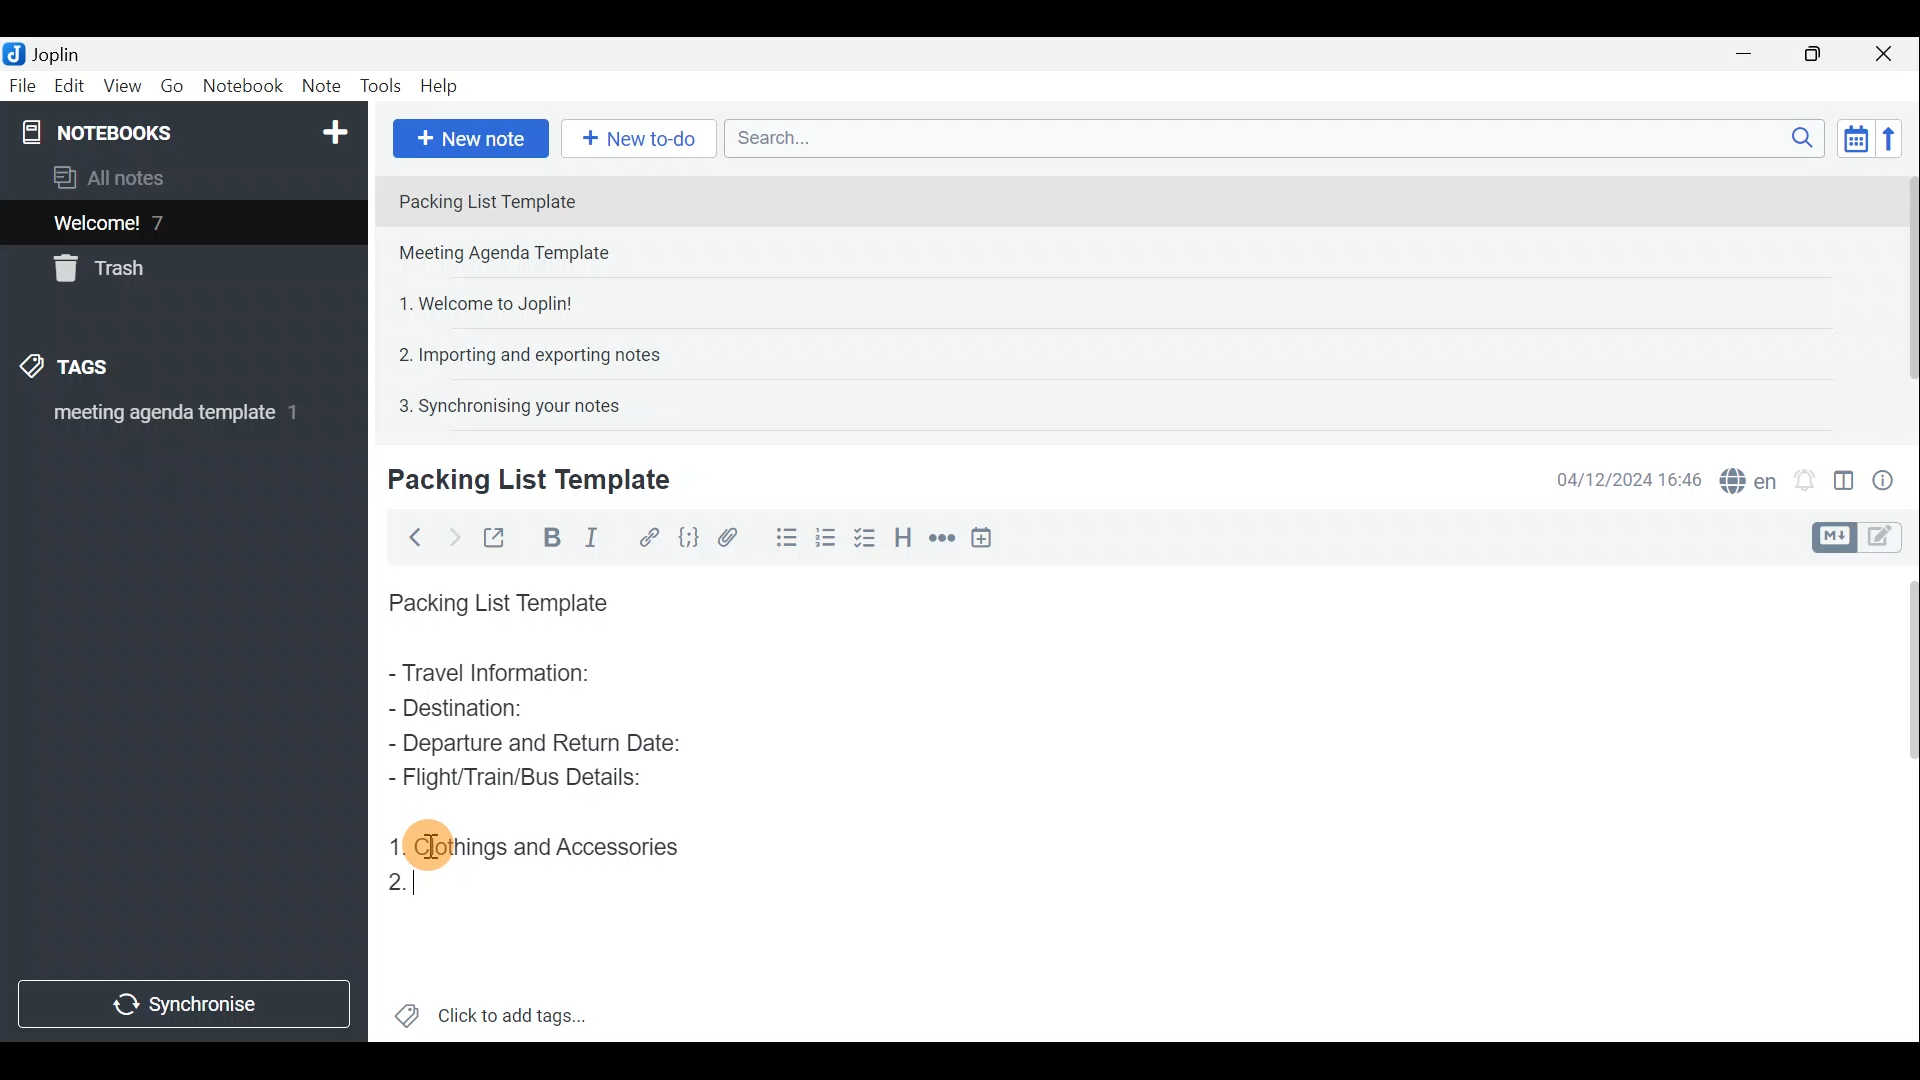  I want to click on Help, so click(442, 88).